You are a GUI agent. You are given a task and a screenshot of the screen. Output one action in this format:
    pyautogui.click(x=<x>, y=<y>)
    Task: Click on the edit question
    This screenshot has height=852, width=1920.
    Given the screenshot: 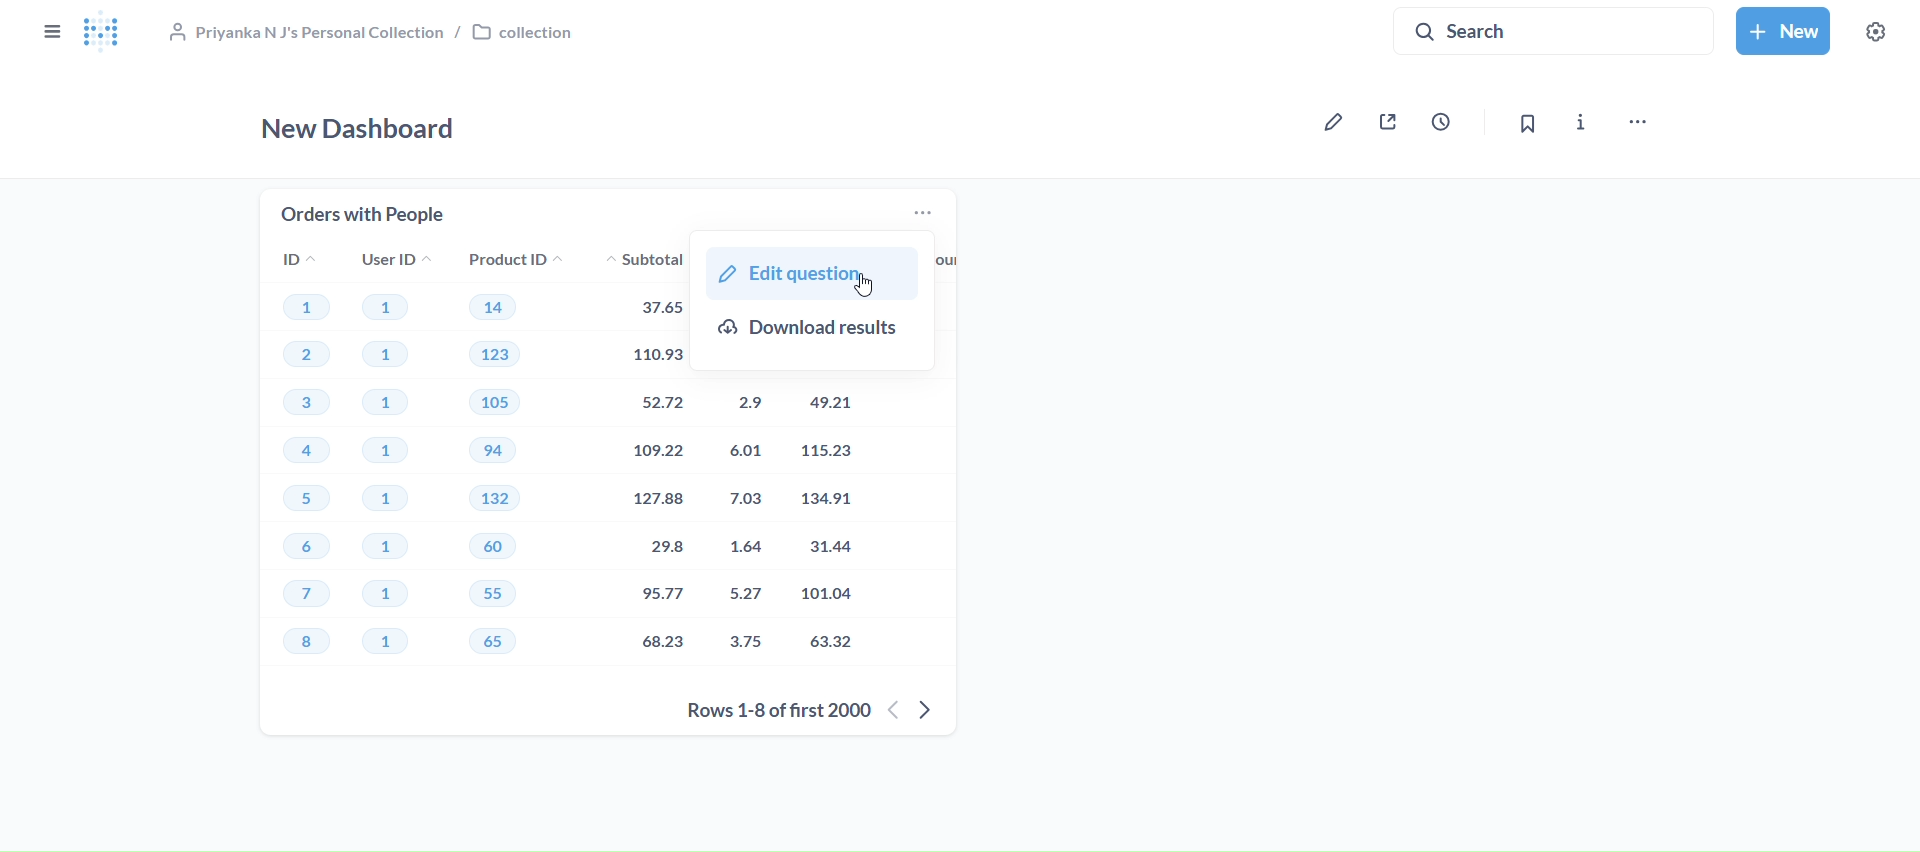 What is the action you would take?
    pyautogui.click(x=811, y=273)
    